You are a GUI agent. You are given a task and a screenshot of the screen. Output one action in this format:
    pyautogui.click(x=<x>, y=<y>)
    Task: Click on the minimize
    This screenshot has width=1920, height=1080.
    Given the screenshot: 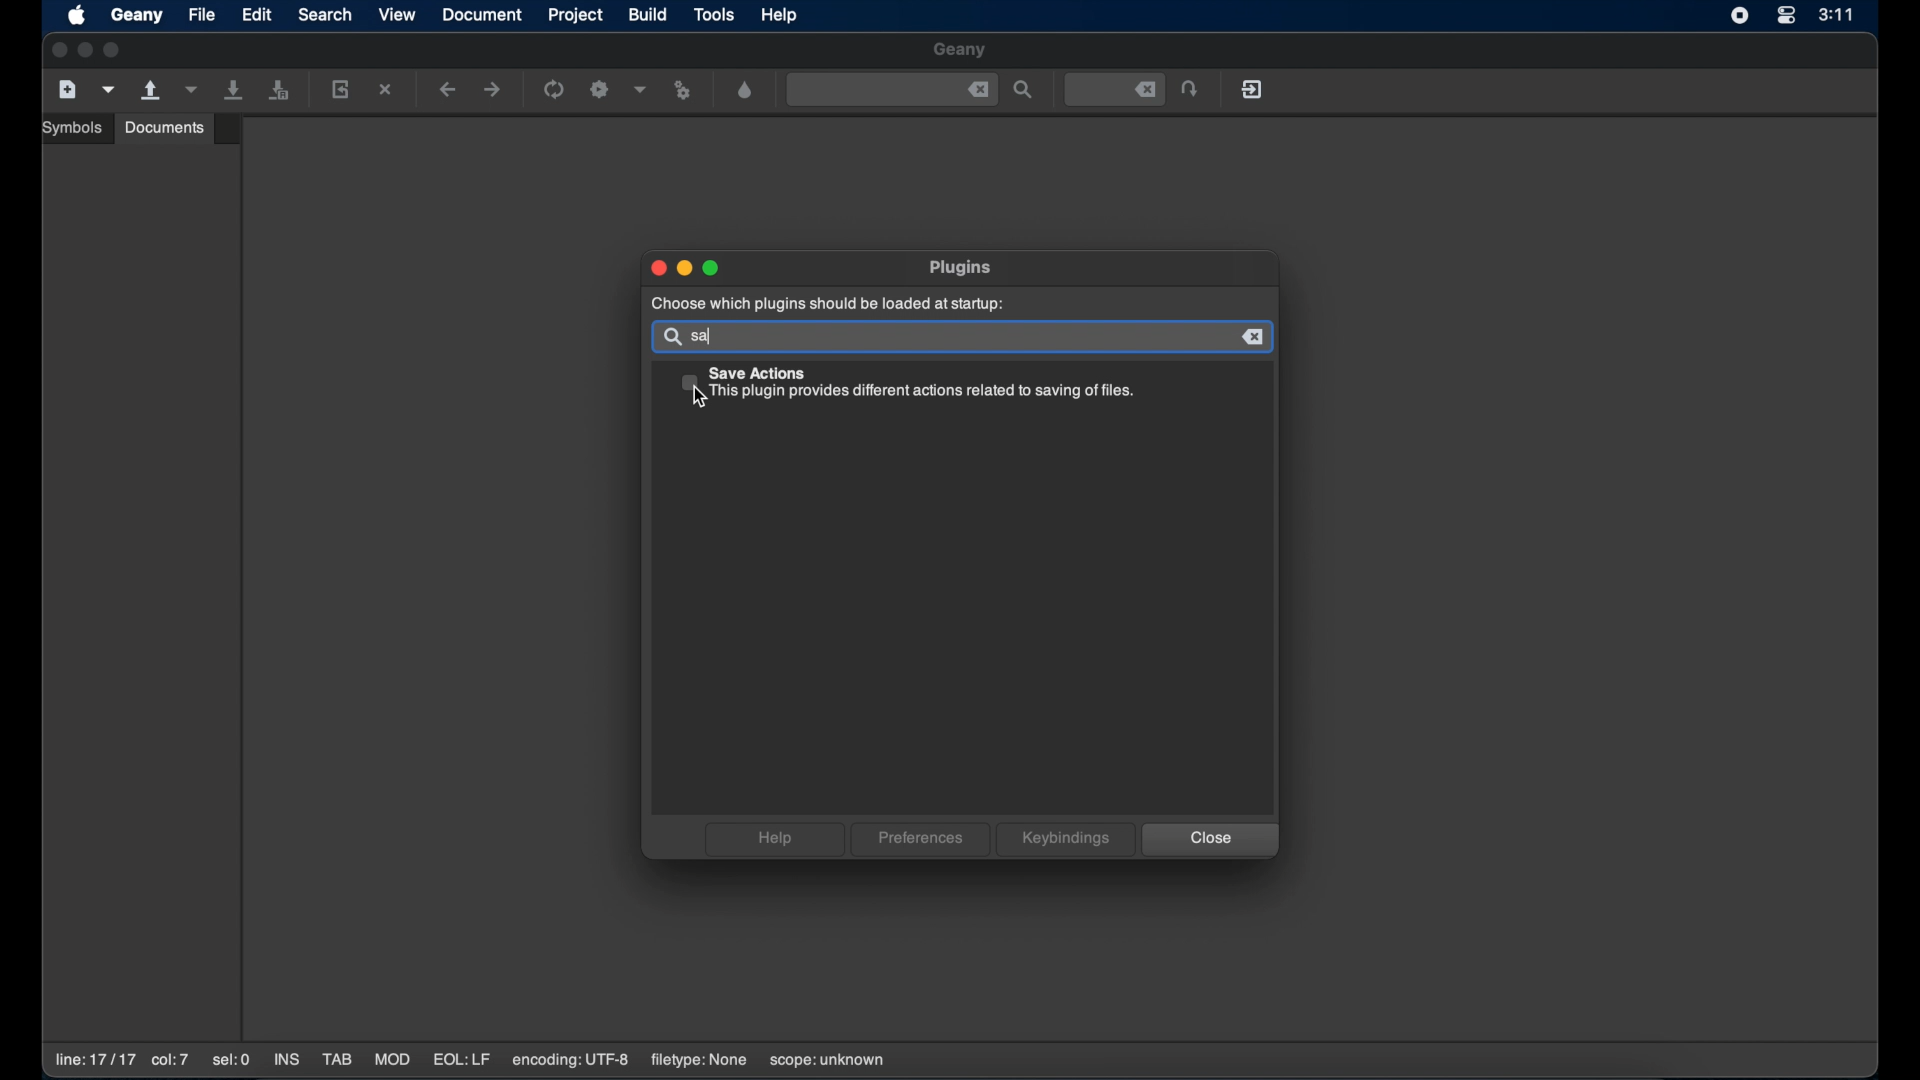 What is the action you would take?
    pyautogui.click(x=686, y=269)
    